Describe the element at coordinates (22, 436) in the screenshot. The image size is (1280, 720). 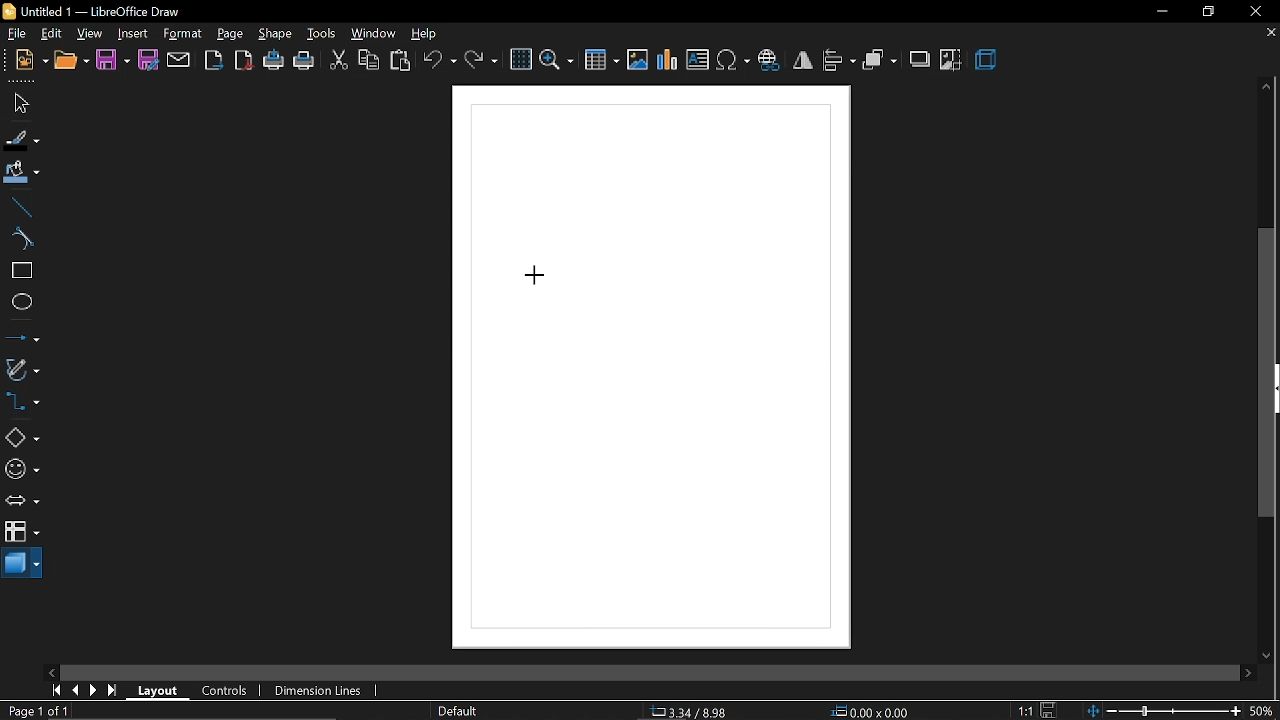
I see `basic shapes` at that location.